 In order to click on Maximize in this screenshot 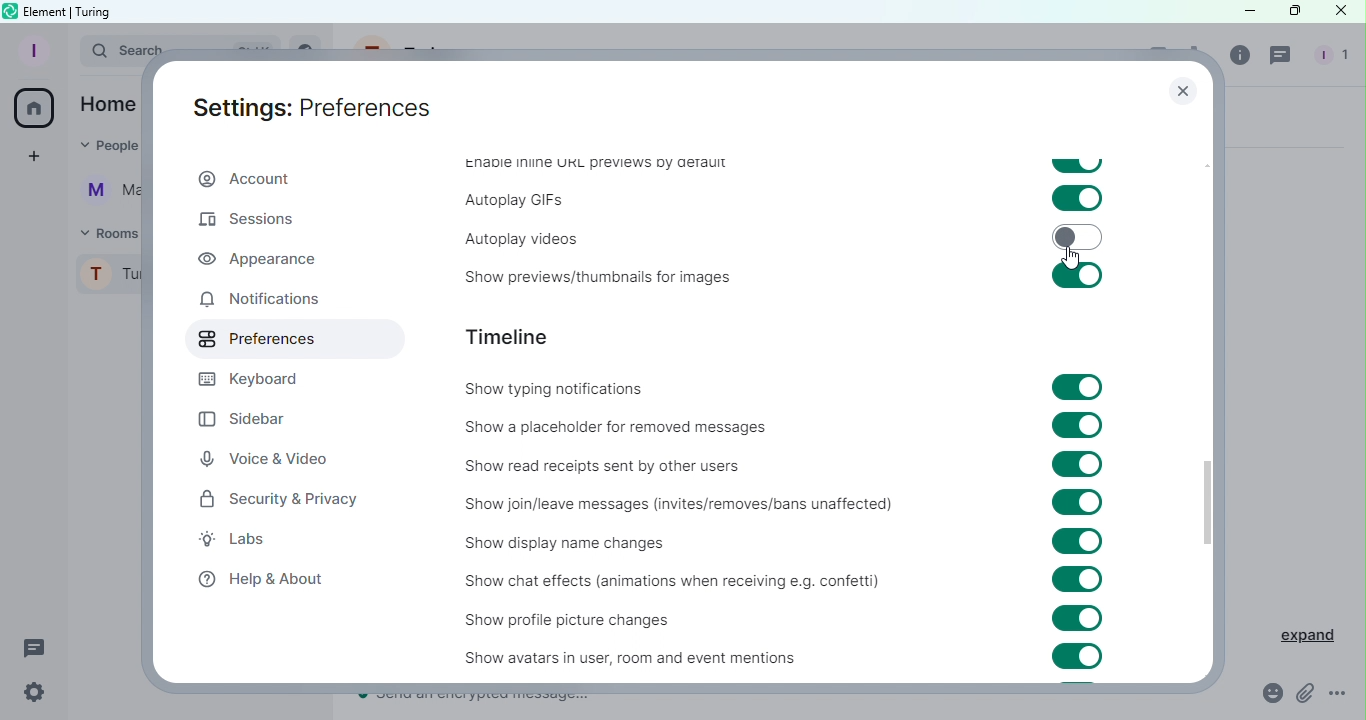, I will do `click(1290, 12)`.